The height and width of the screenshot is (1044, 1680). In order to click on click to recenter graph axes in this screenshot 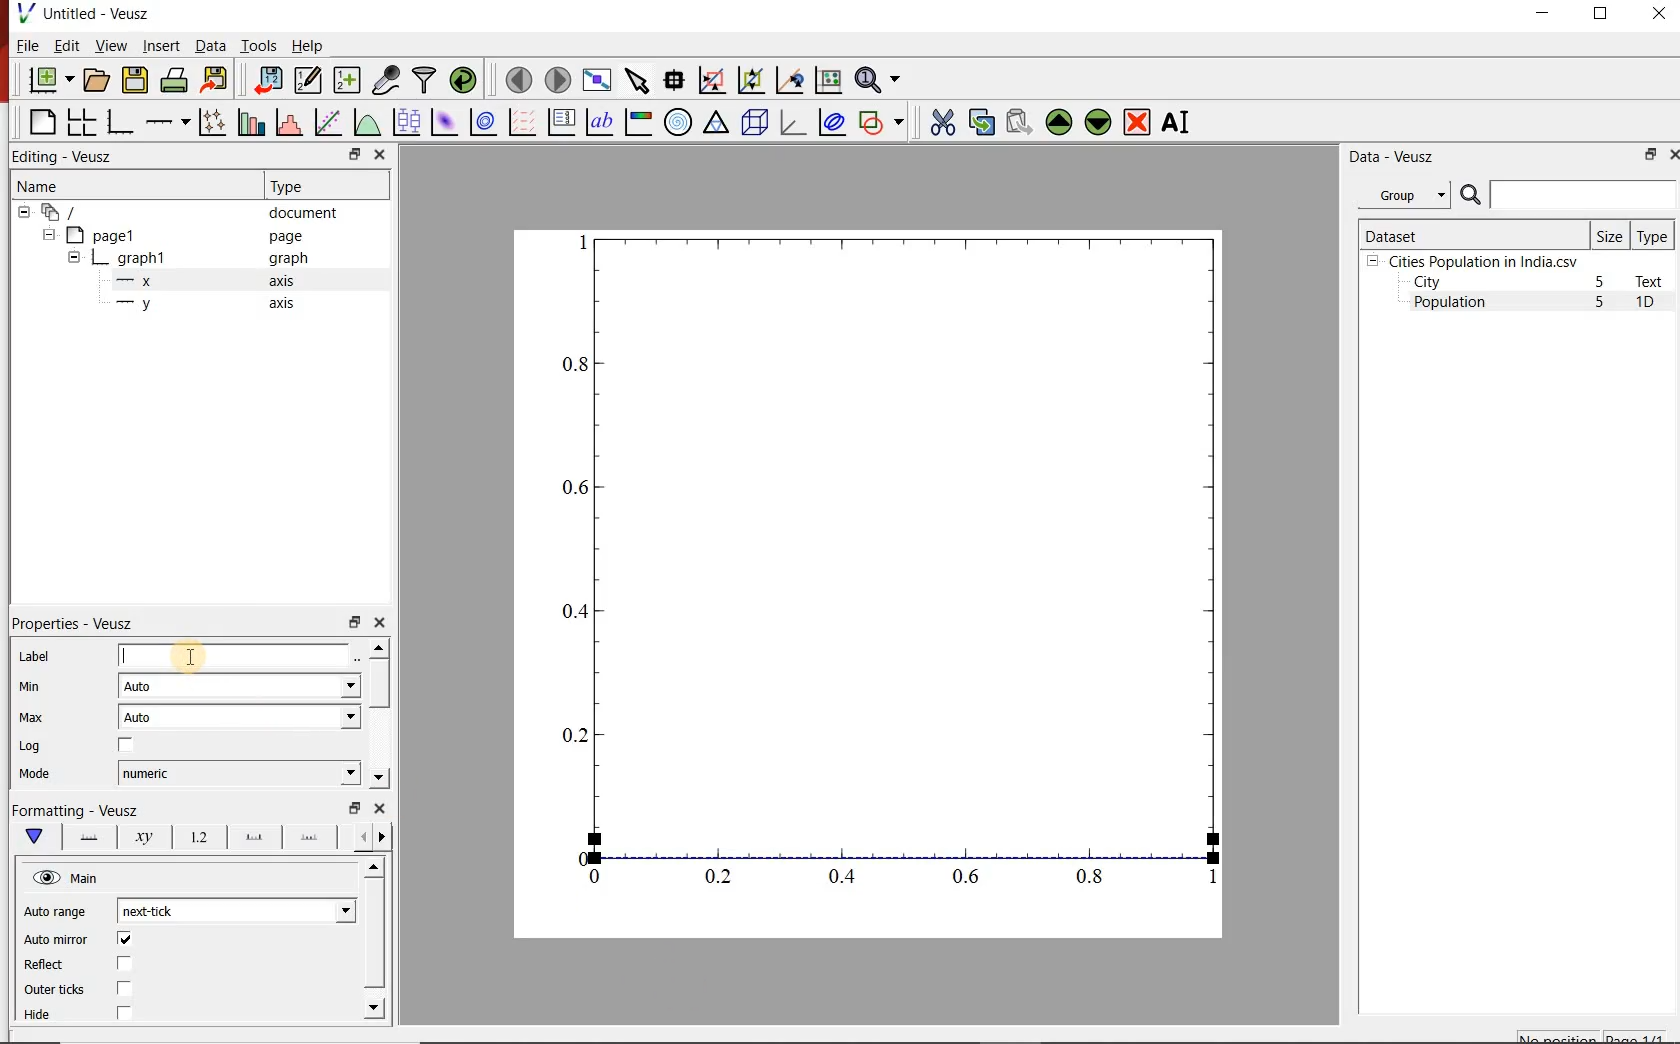, I will do `click(788, 81)`.